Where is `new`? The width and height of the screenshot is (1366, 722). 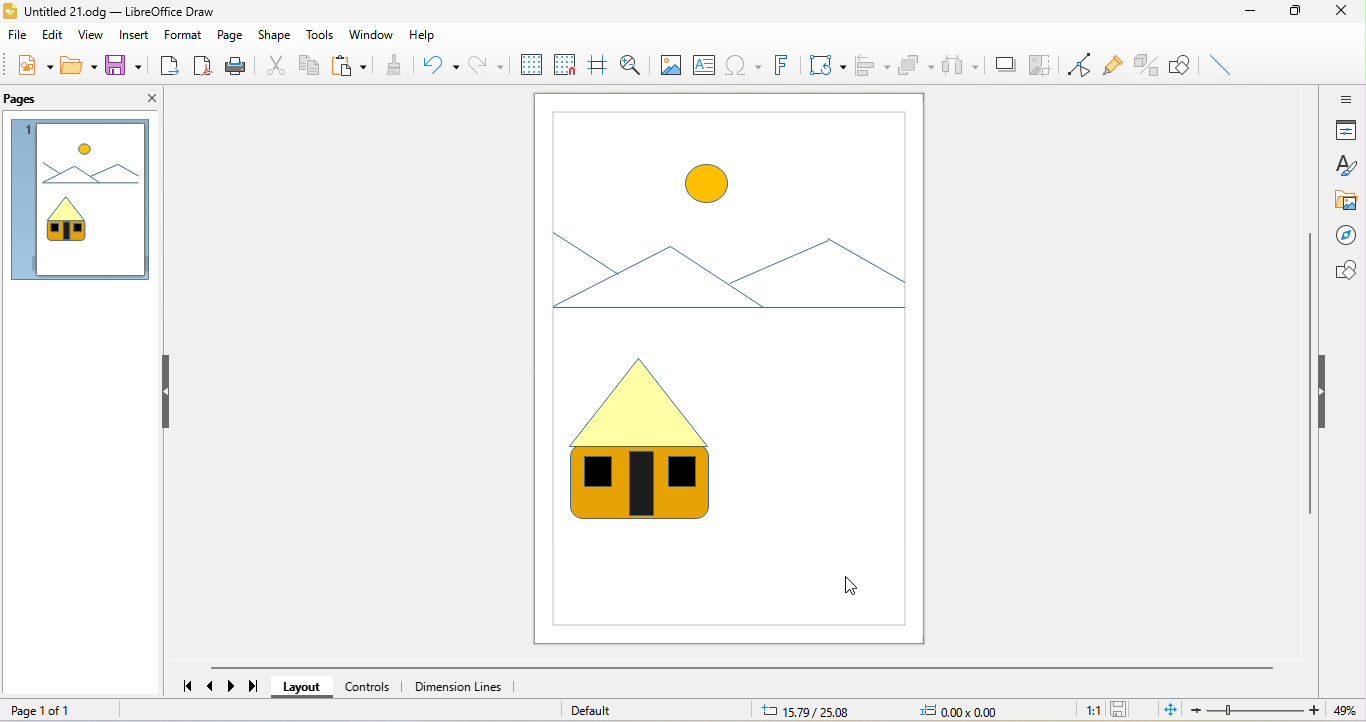
new is located at coordinates (34, 65).